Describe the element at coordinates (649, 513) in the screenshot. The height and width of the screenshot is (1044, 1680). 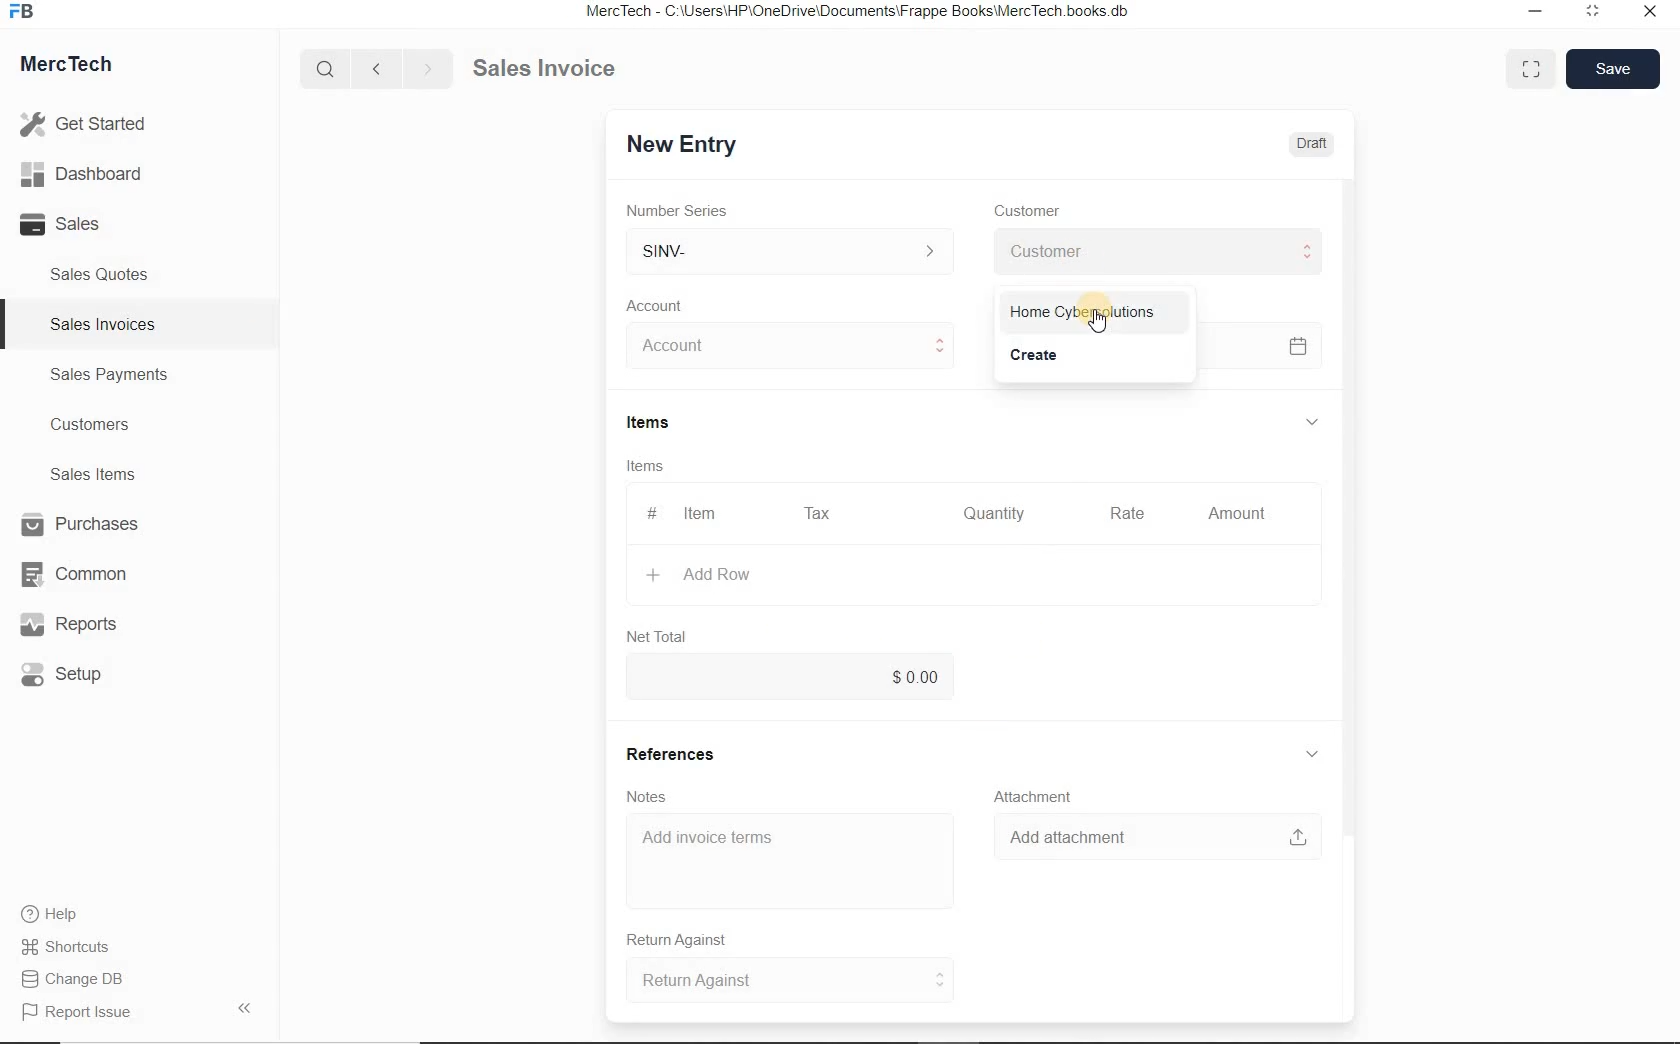
I see `#` at that location.